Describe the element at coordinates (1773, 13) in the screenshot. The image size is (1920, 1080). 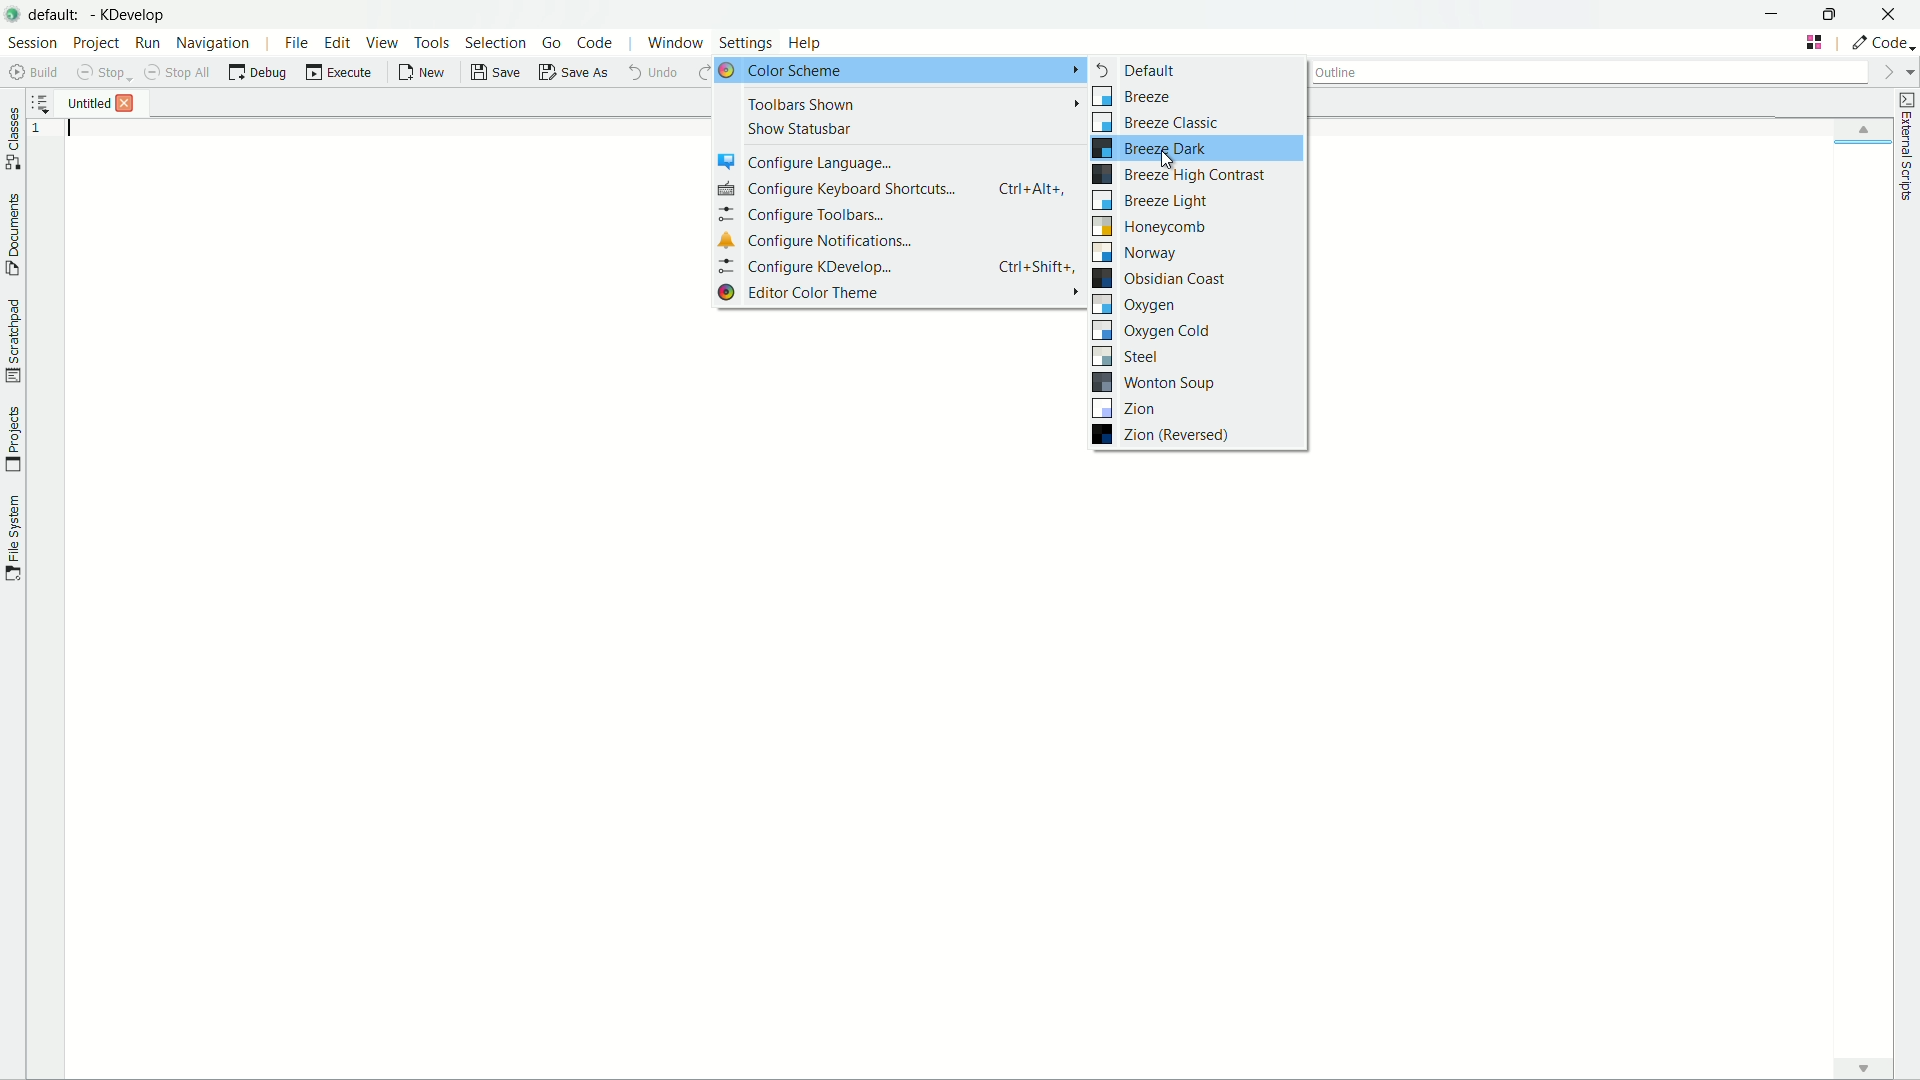
I see `minimize` at that location.